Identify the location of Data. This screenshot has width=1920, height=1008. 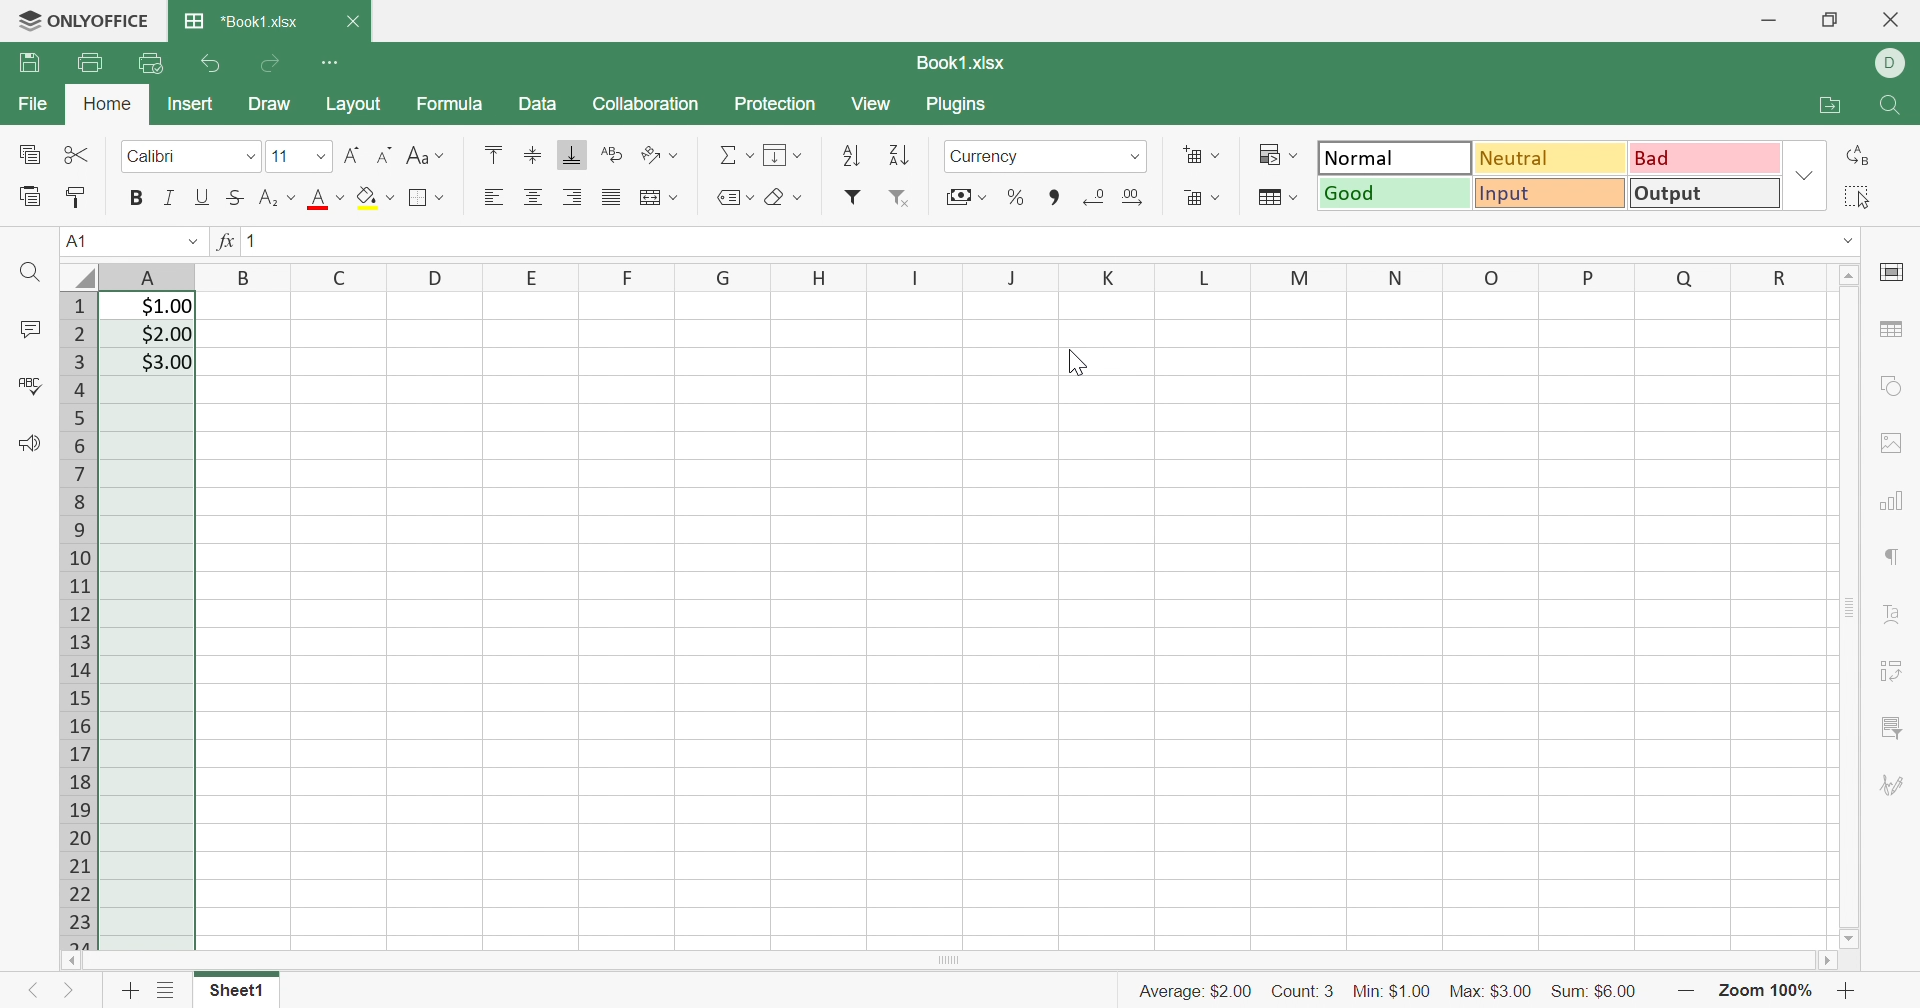
(537, 105).